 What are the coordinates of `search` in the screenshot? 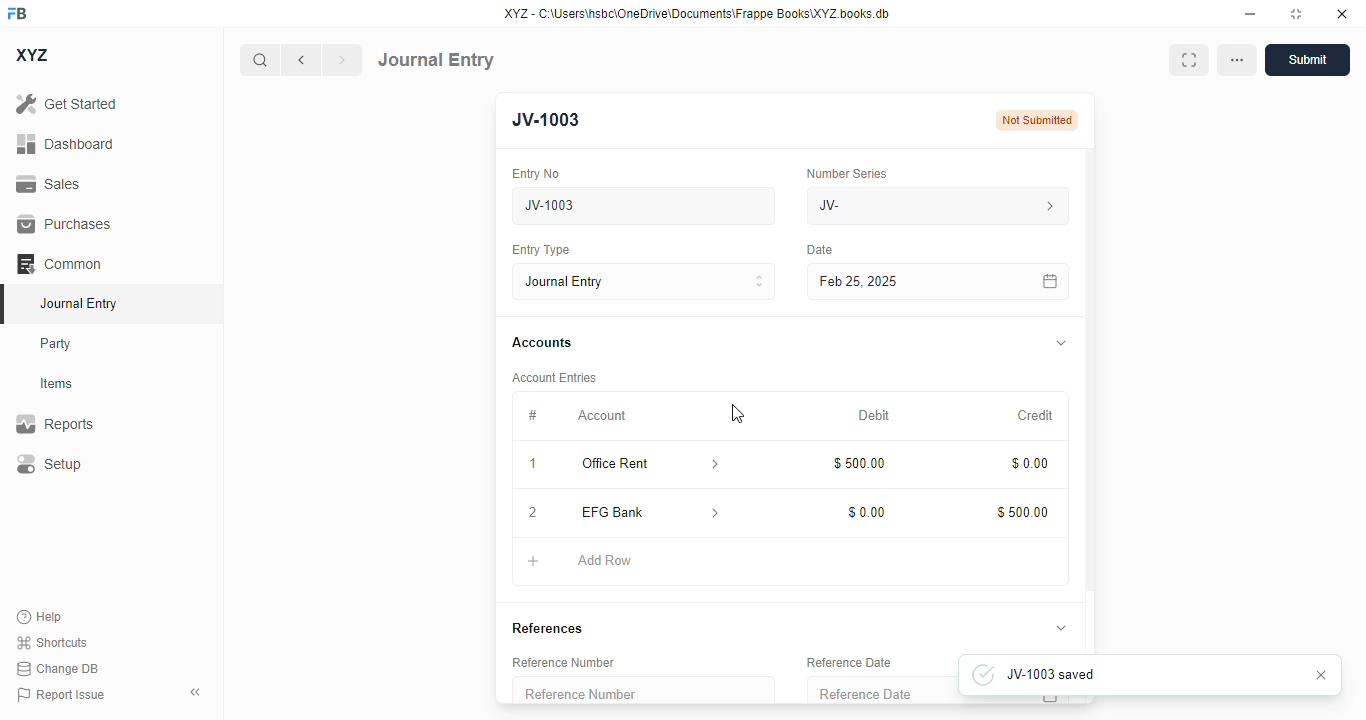 It's located at (259, 60).